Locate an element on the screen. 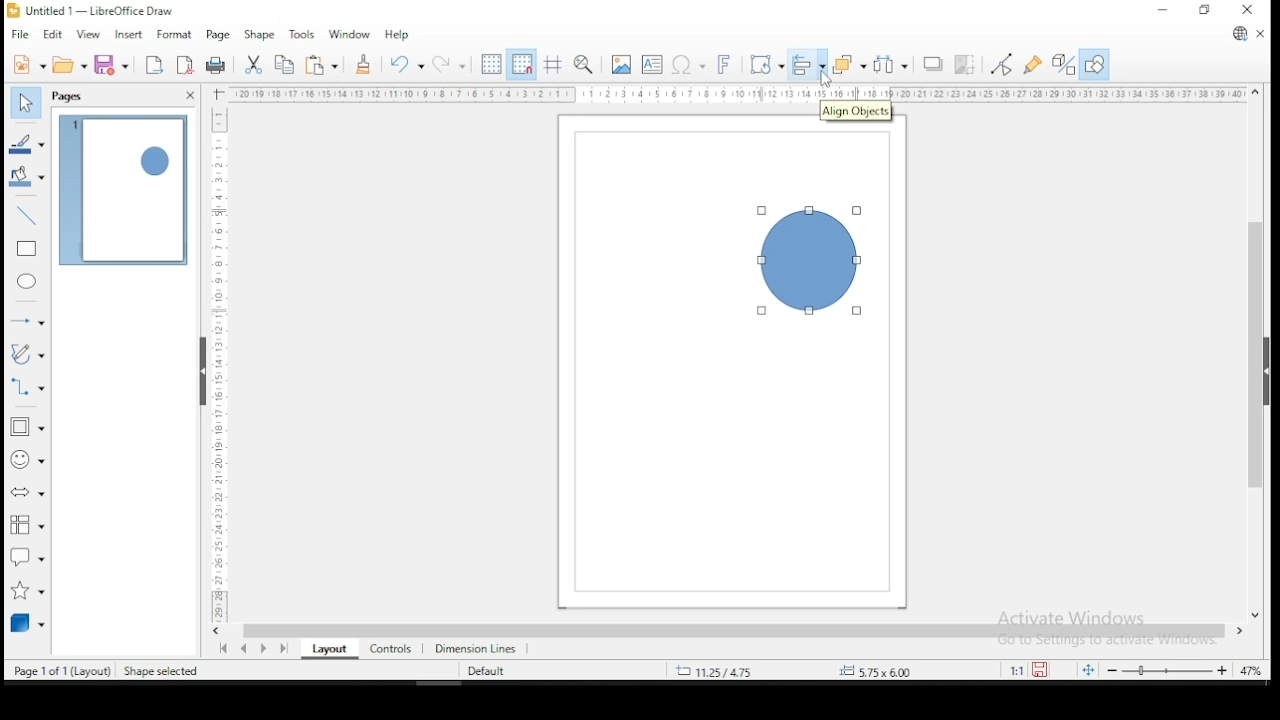 This screenshot has width=1280, height=720. dimension lines is located at coordinates (476, 647).